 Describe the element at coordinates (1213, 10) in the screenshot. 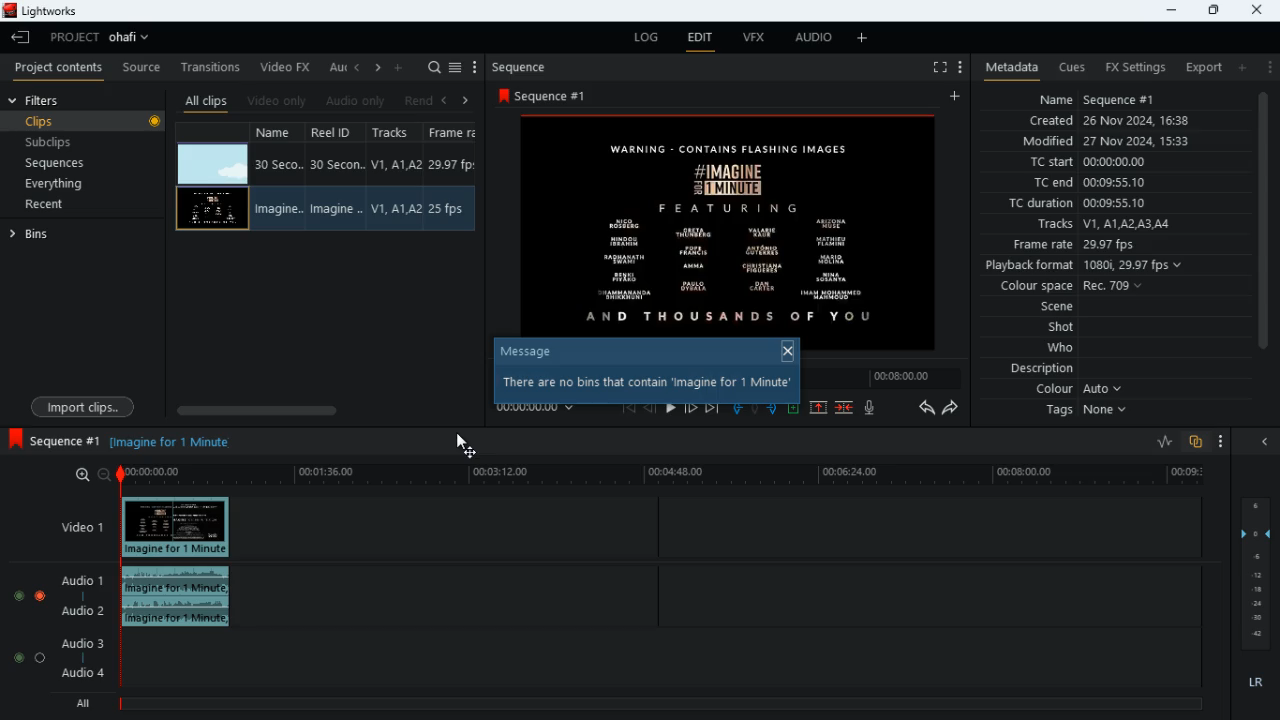

I see `maximize` at that location.